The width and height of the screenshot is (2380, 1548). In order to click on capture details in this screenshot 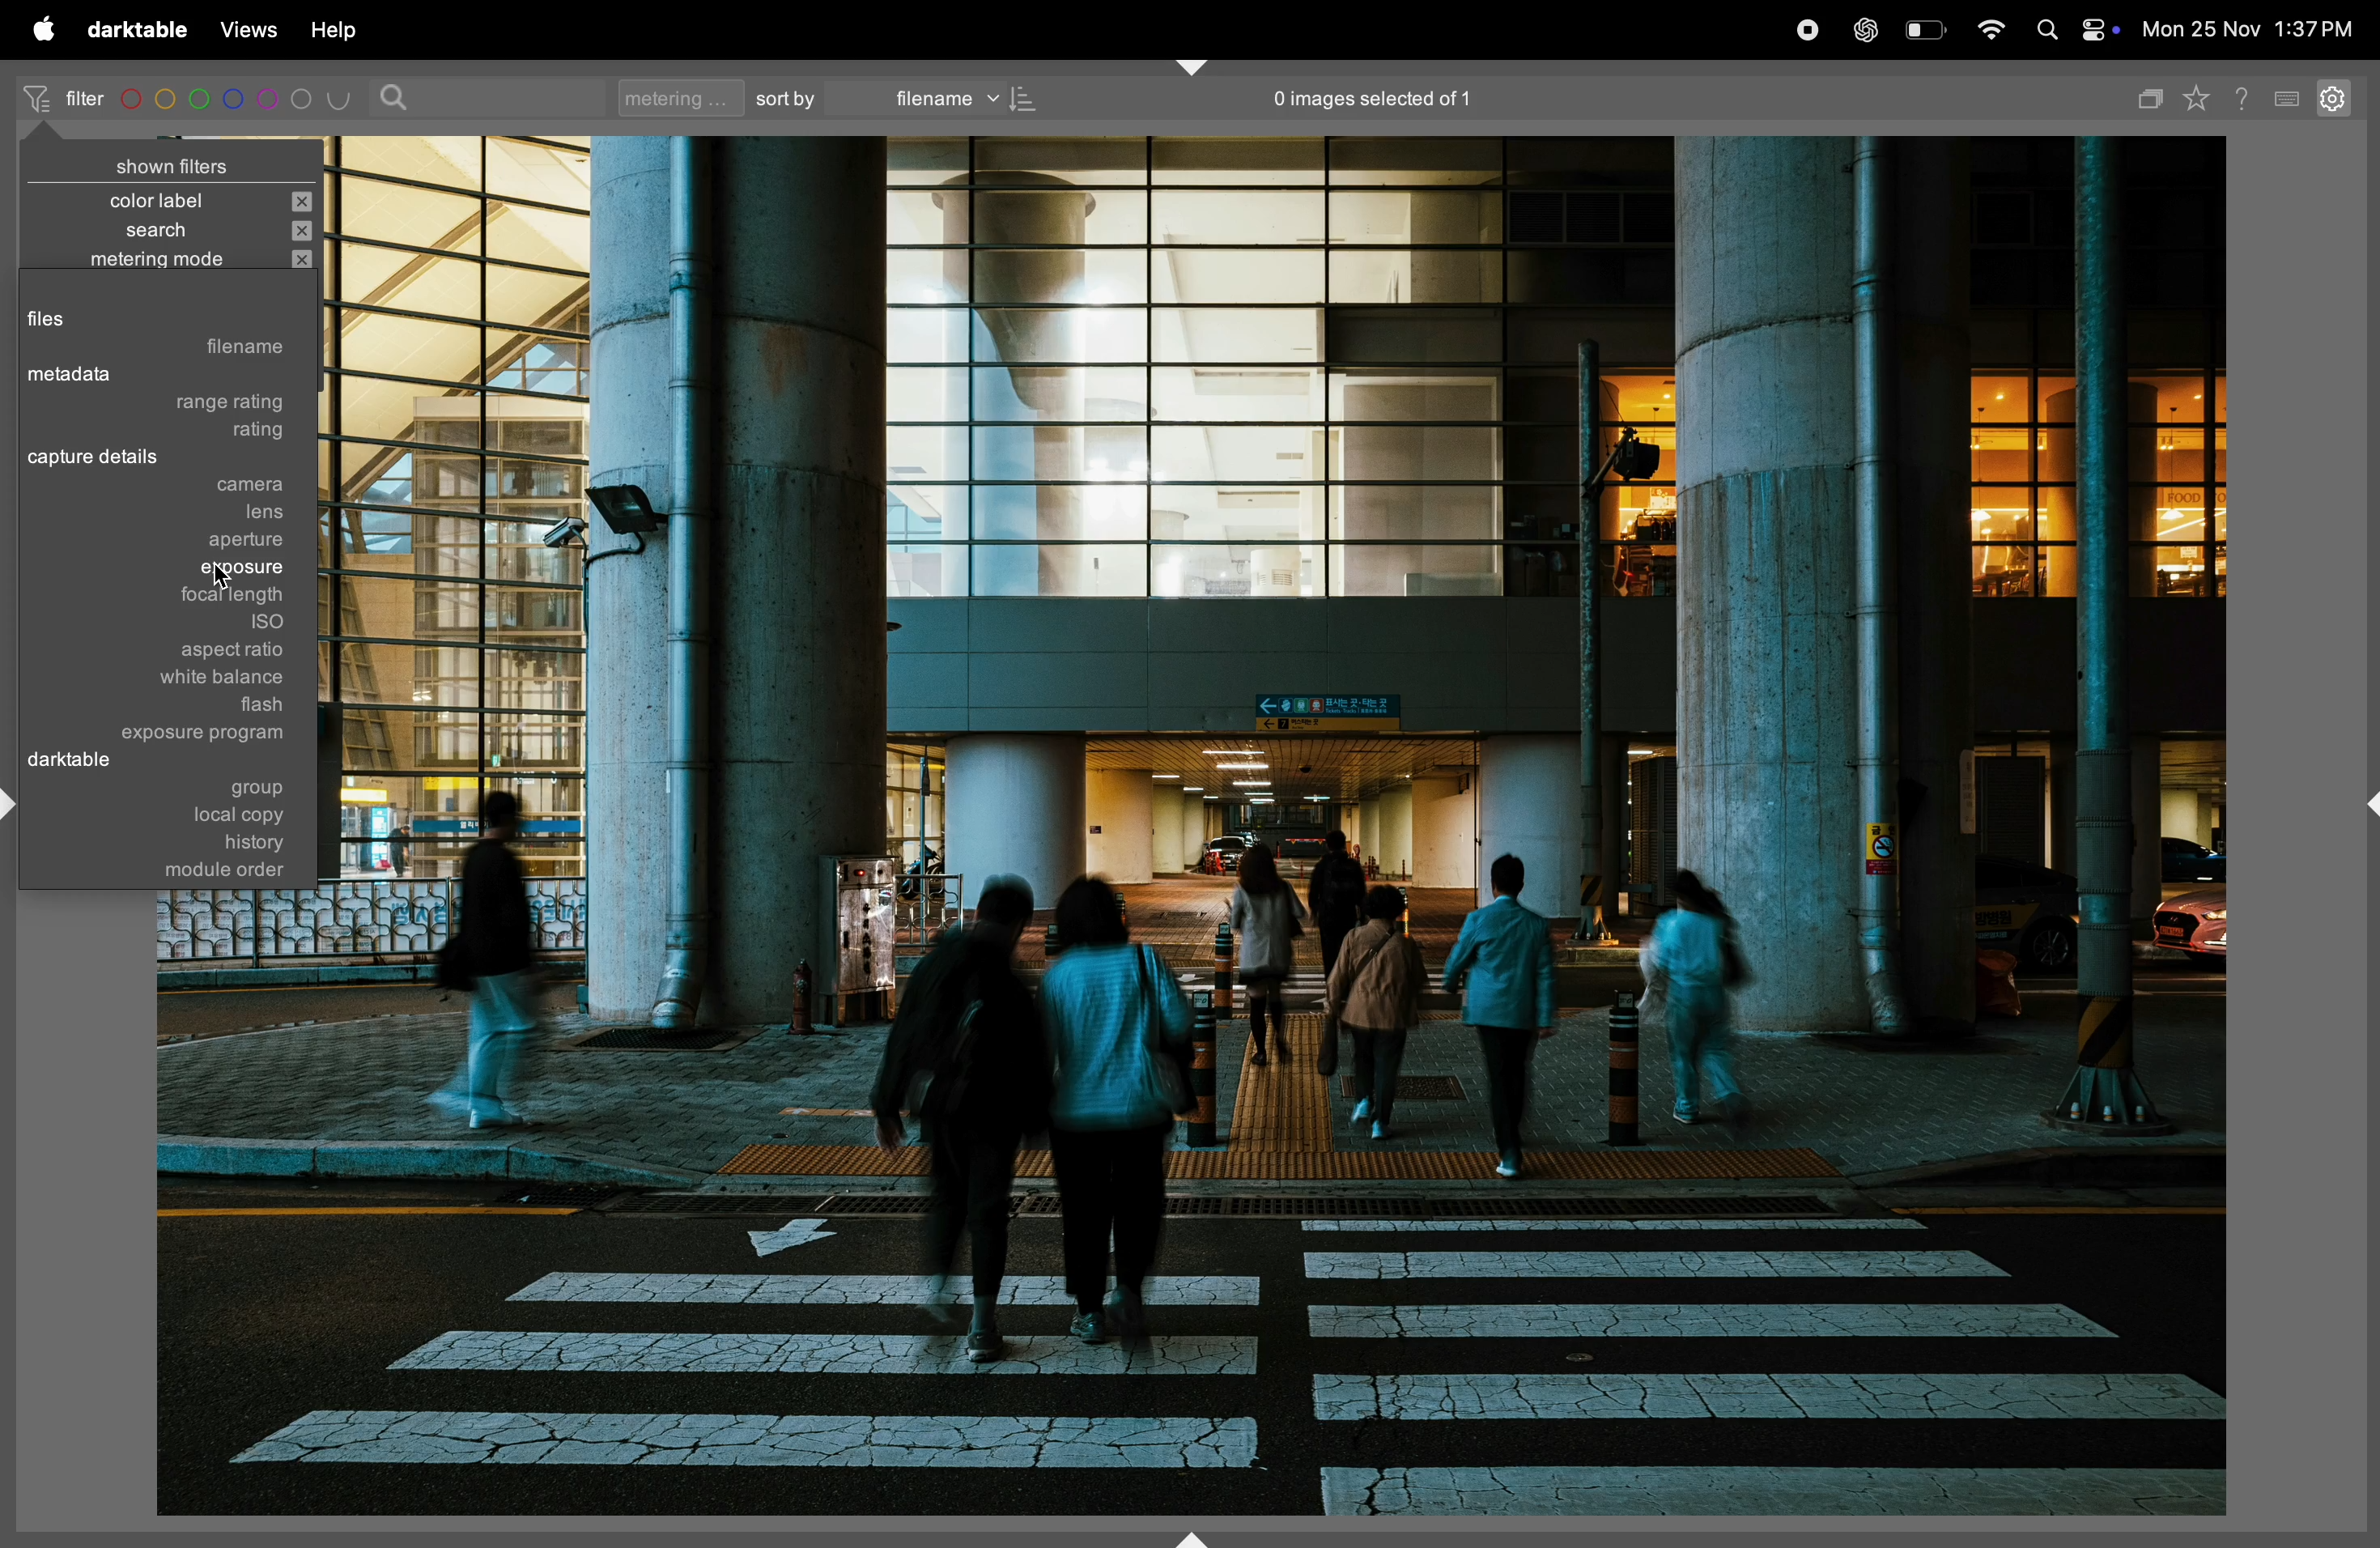, I will do `click(151, 460)`.